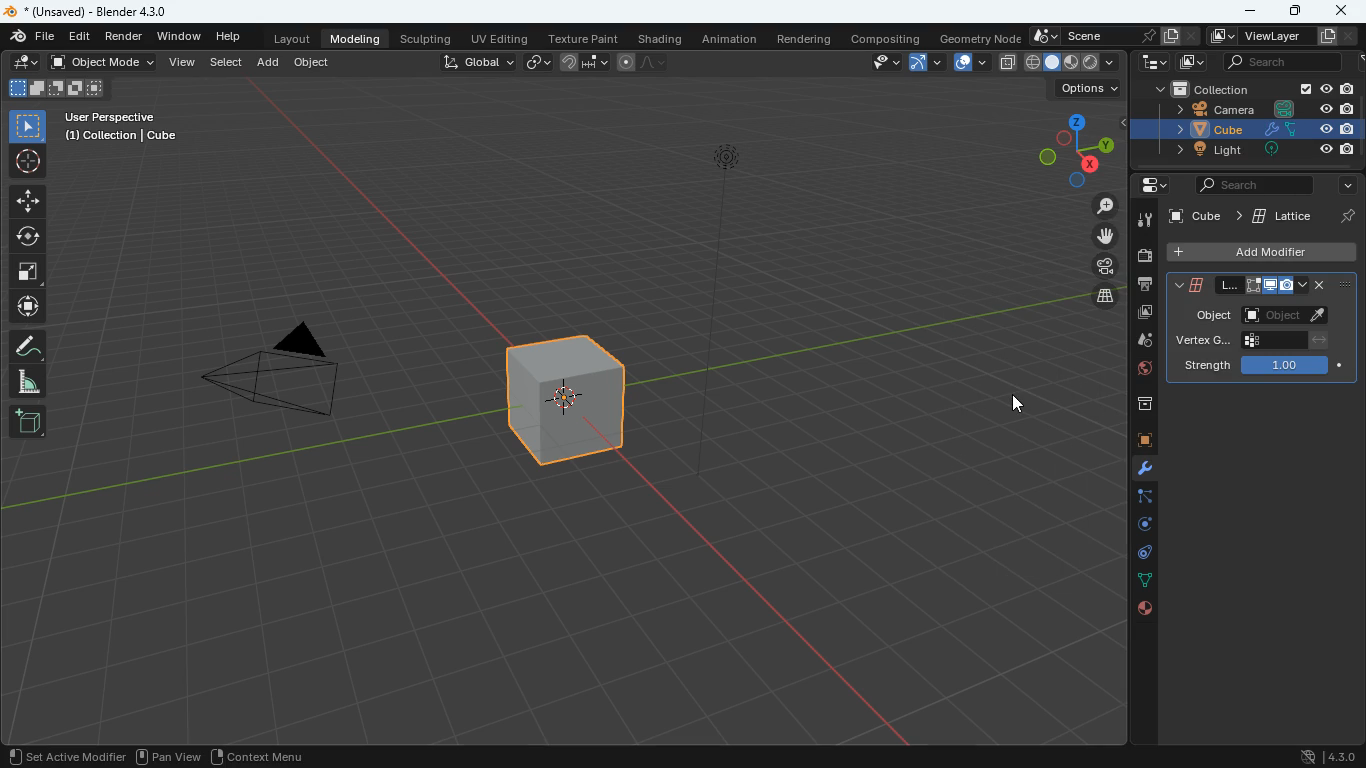 Image resolution: width=1366 pixels, height=768 pixels. I want to click on view, so click(878, 63).